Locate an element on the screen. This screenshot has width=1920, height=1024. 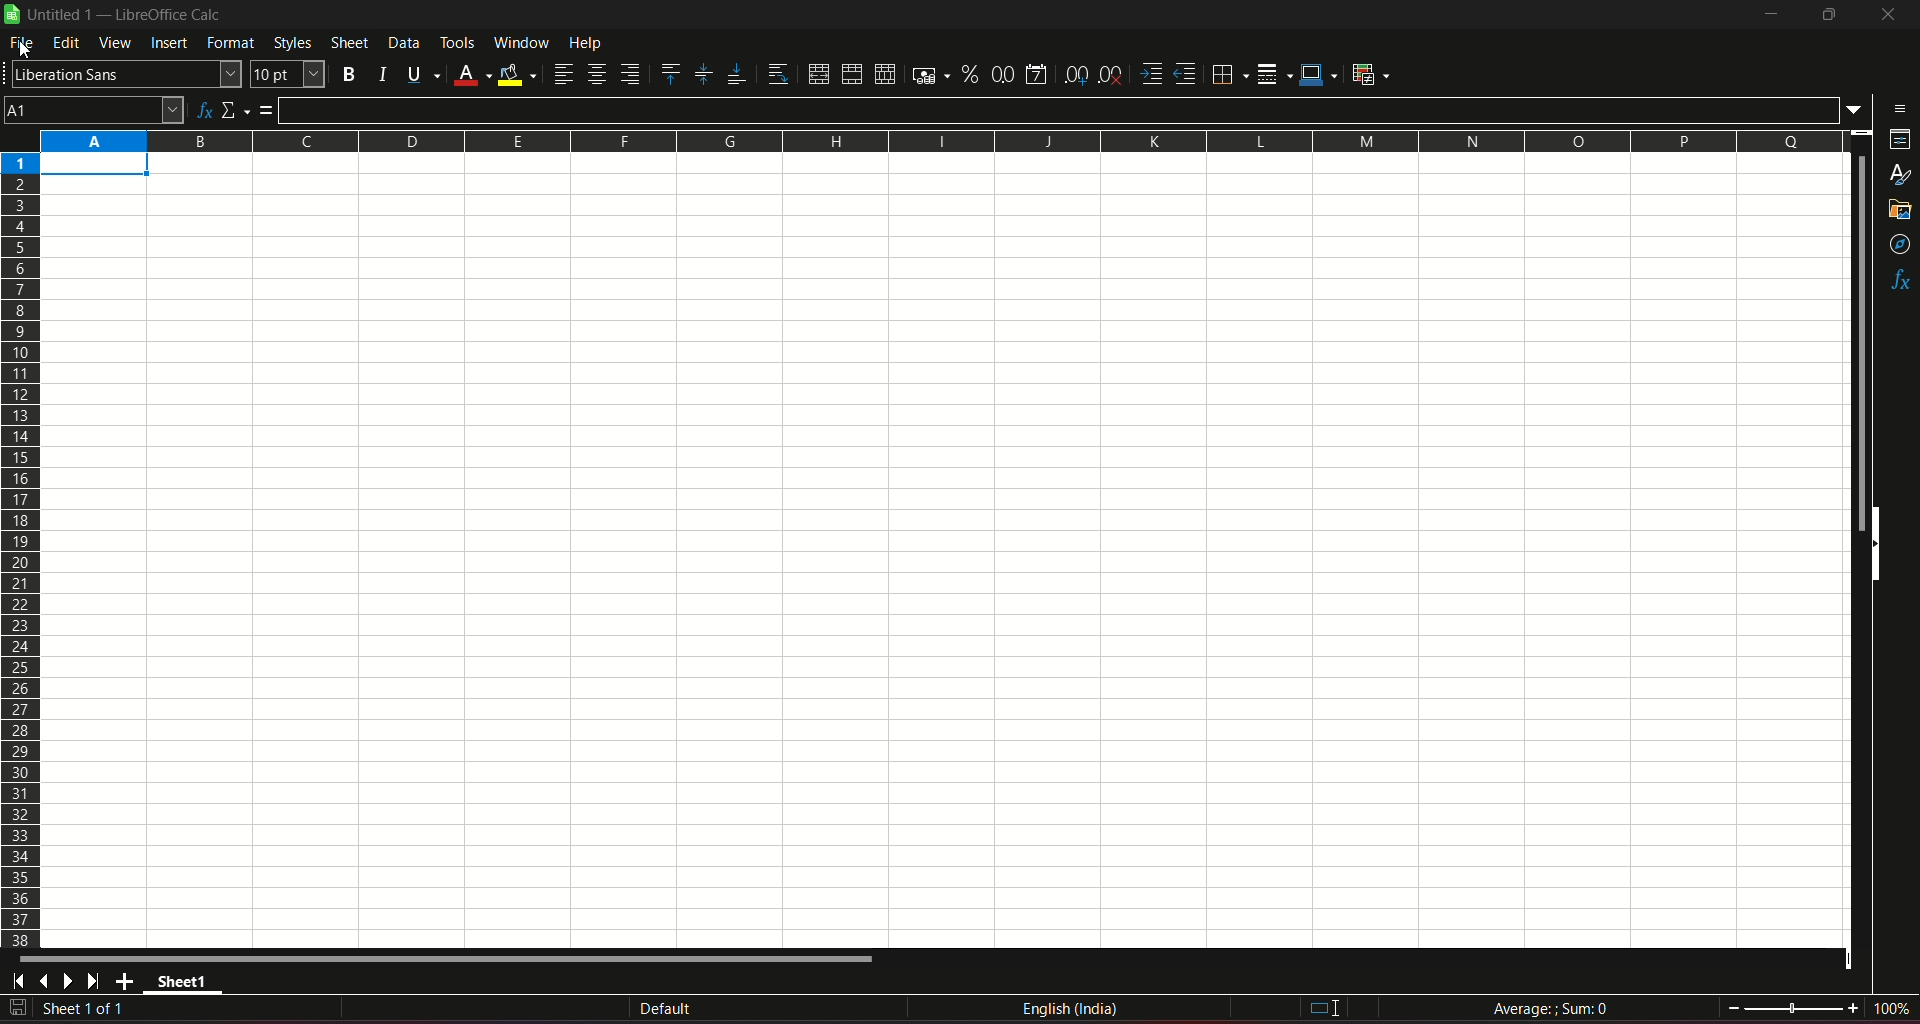
columns is located at coordinates (943, 141).